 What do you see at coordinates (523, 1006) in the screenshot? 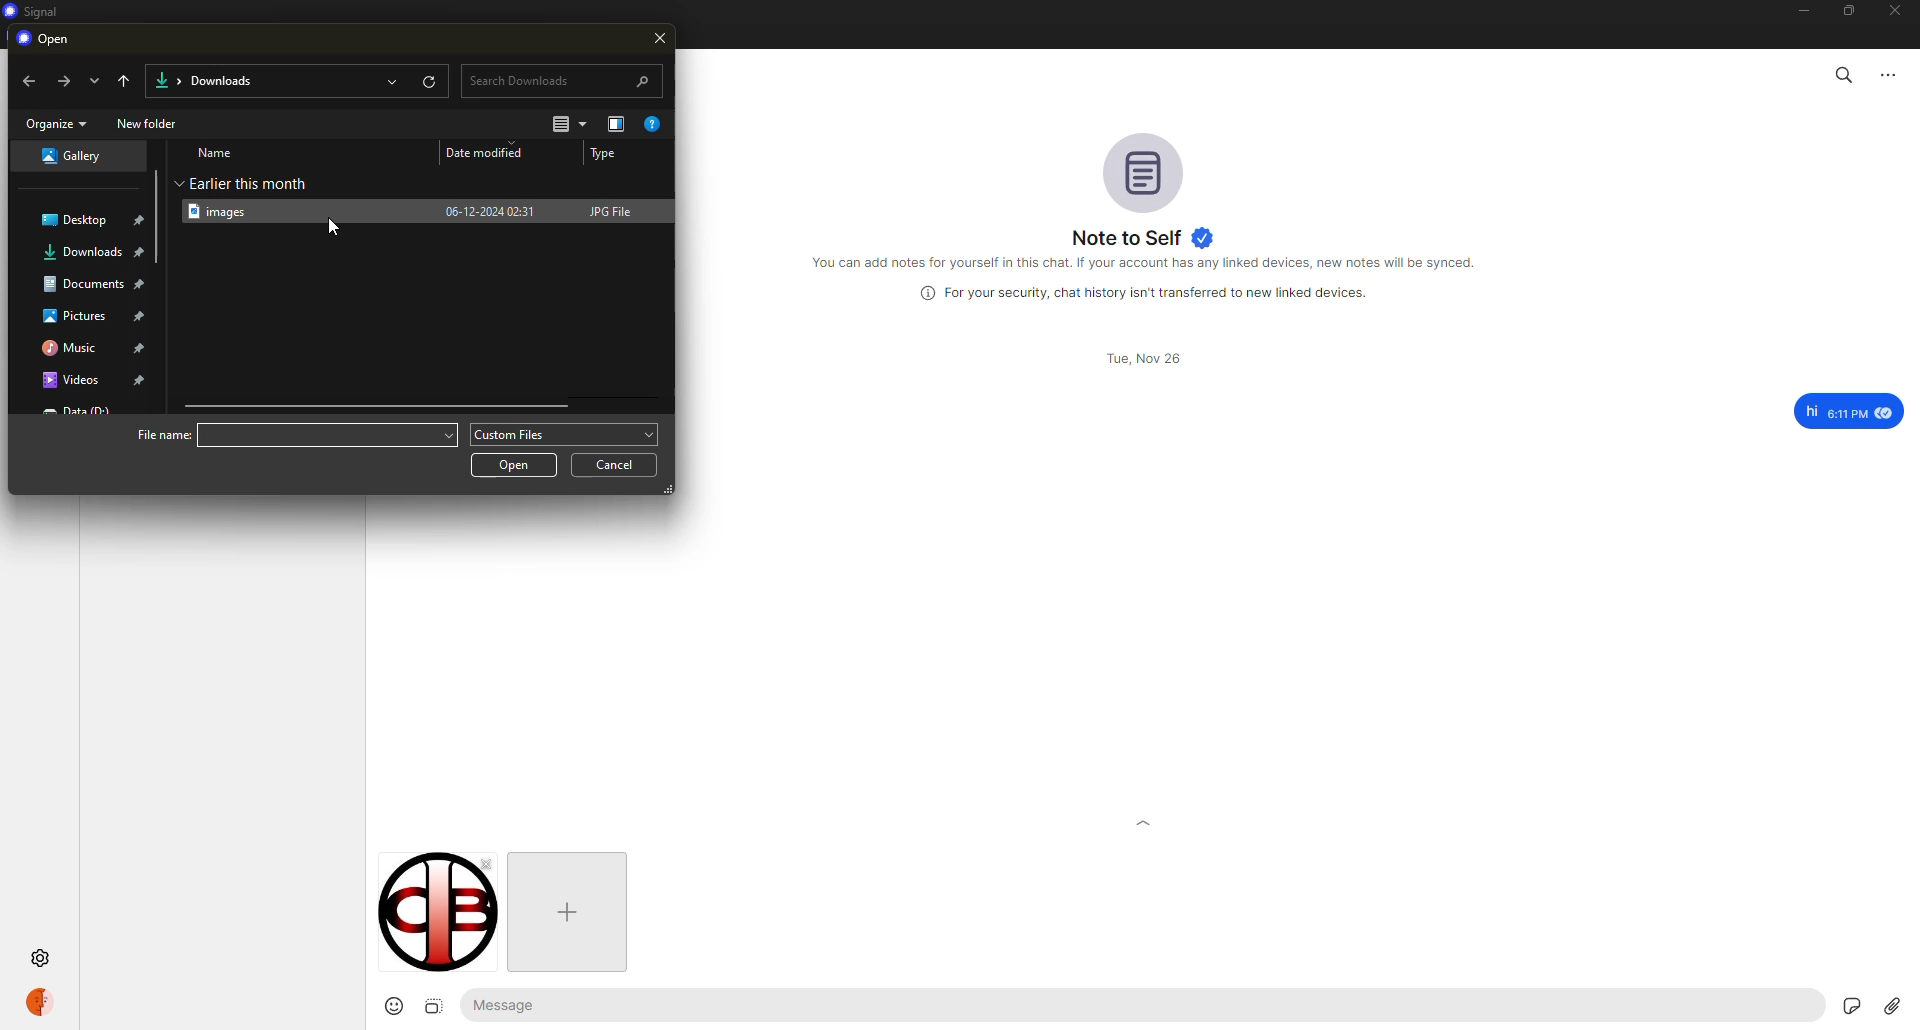
I see `message` at bounding box center [523, 1006].